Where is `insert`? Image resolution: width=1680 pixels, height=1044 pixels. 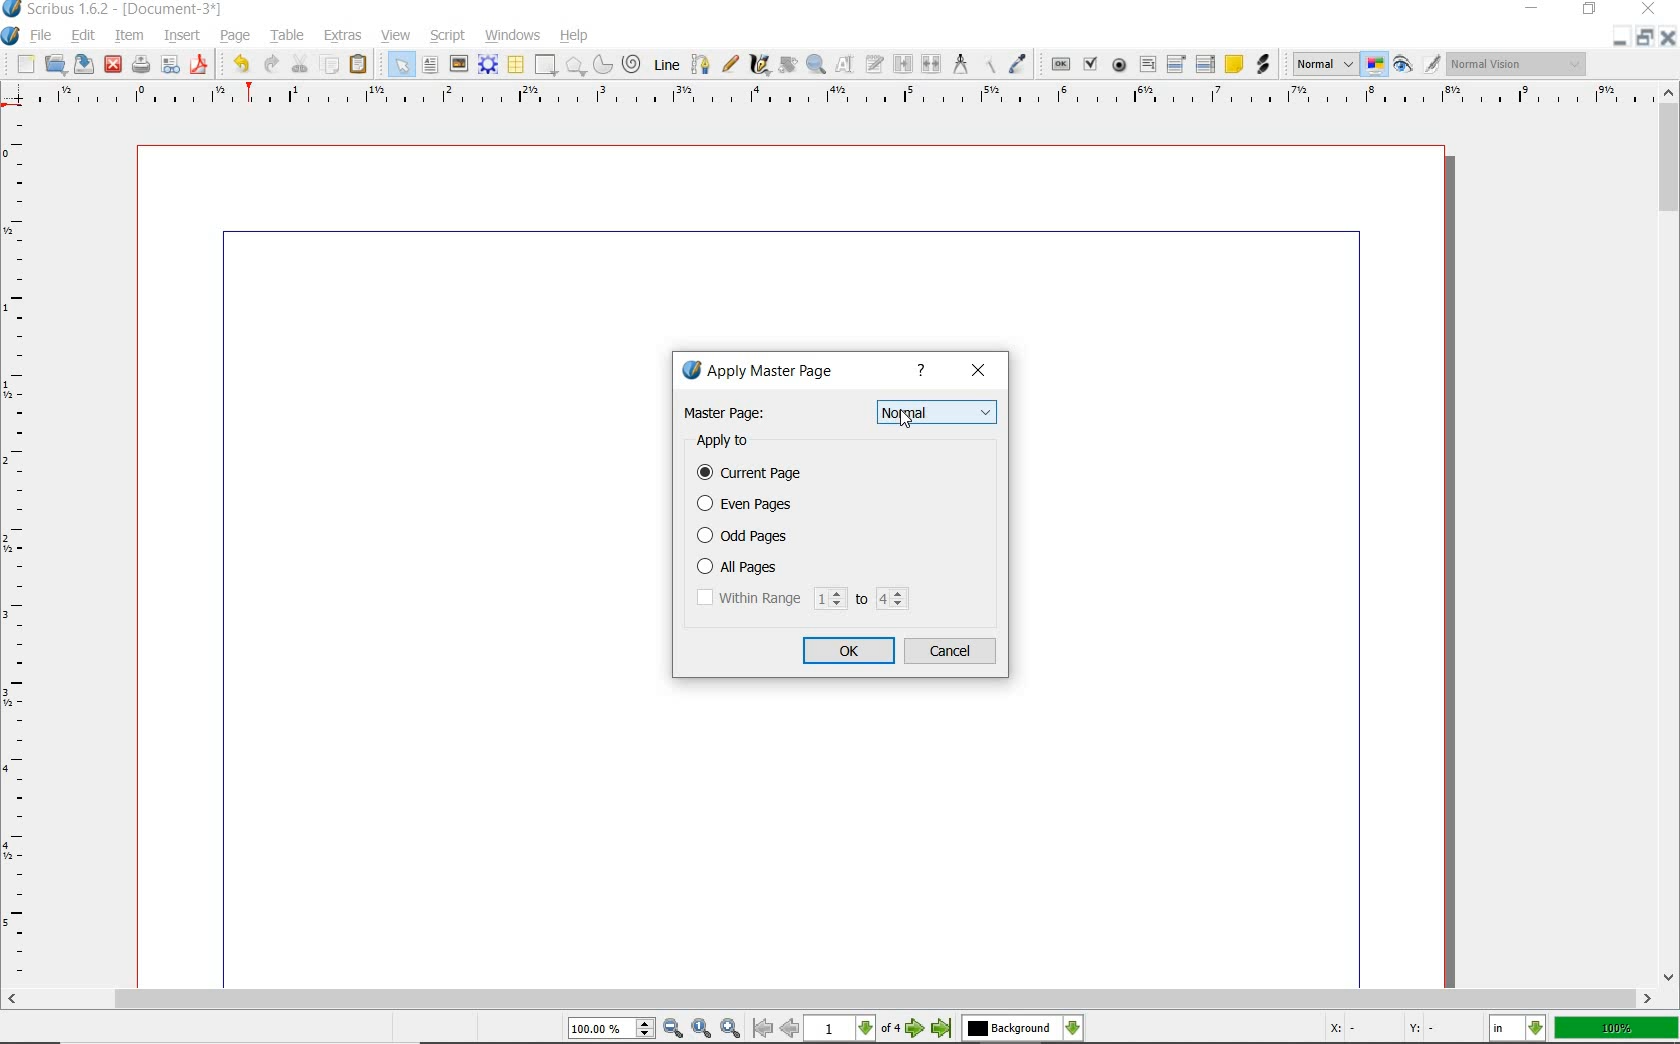
insert is located at coordinates (182, 36).